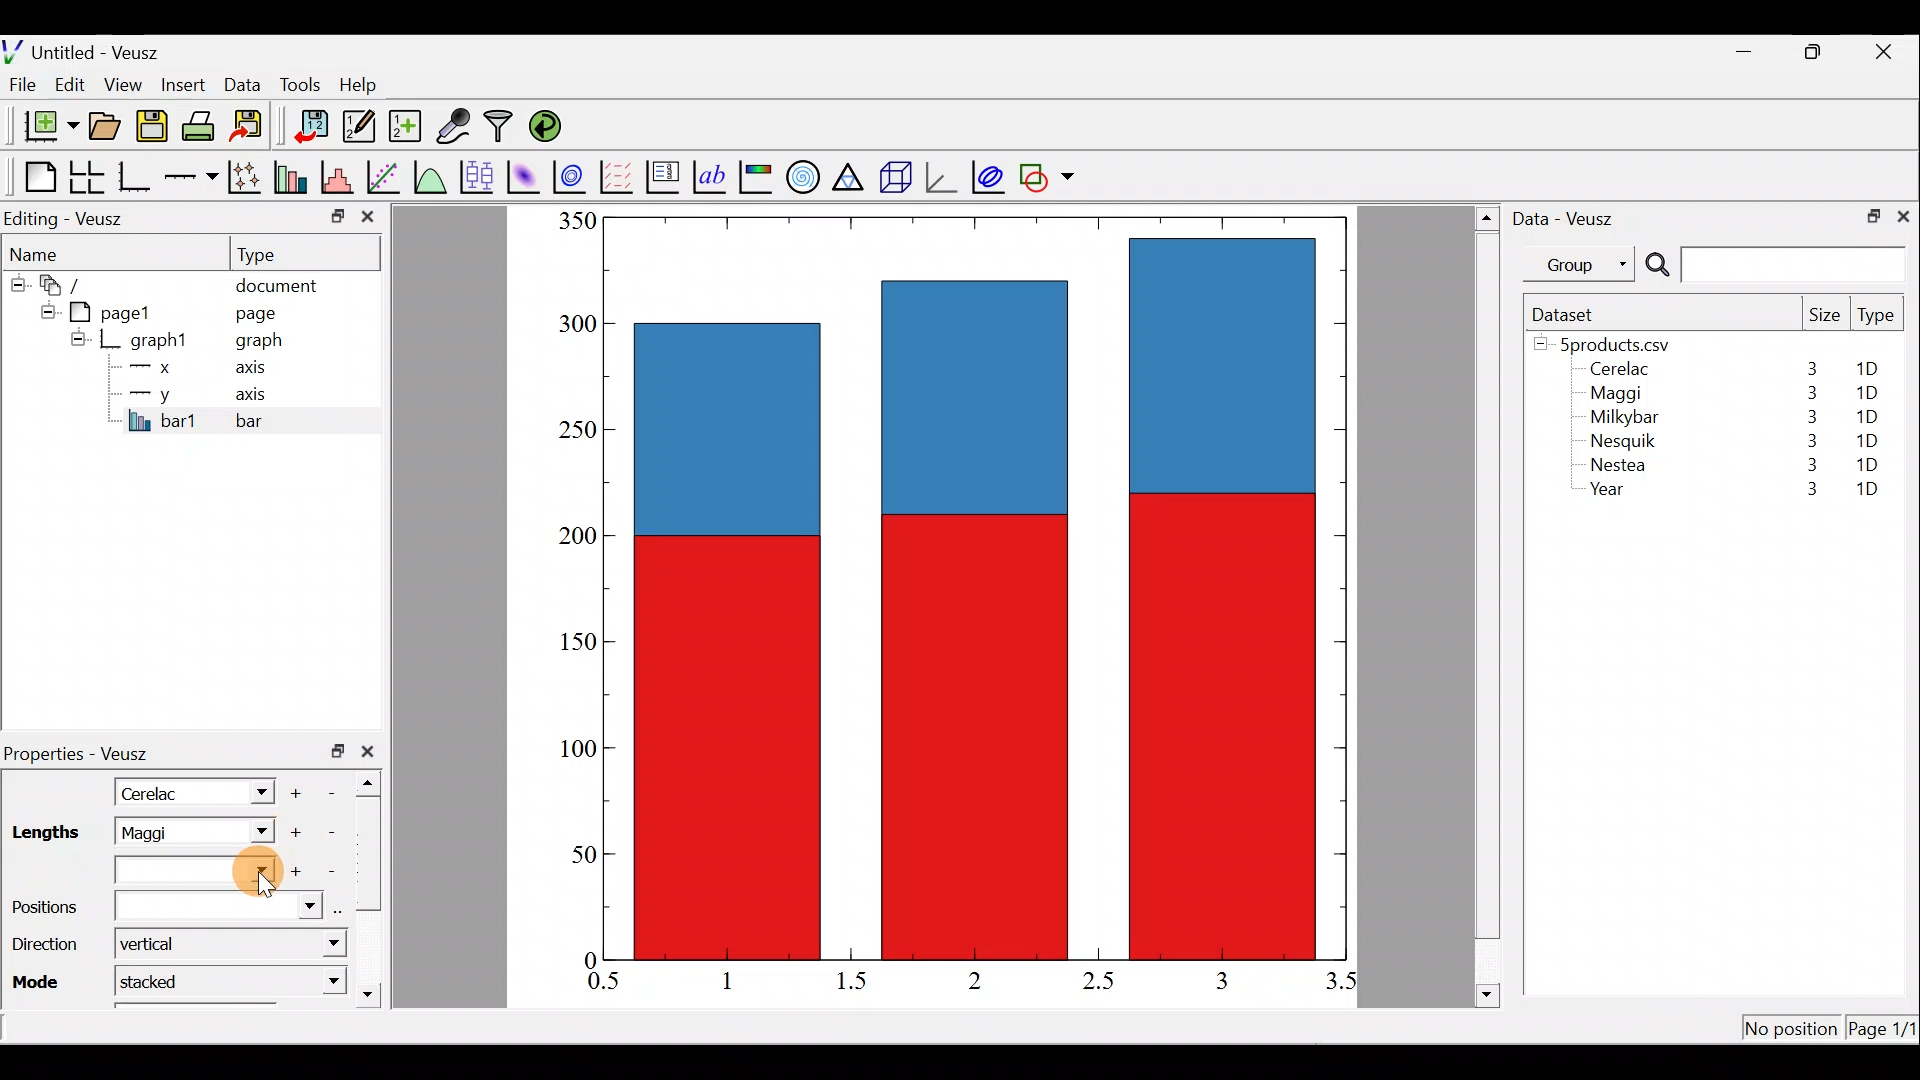 The height and width of the screenshot is (1080, 1920). I want to click on Plot a vector field, so click(620, 177).